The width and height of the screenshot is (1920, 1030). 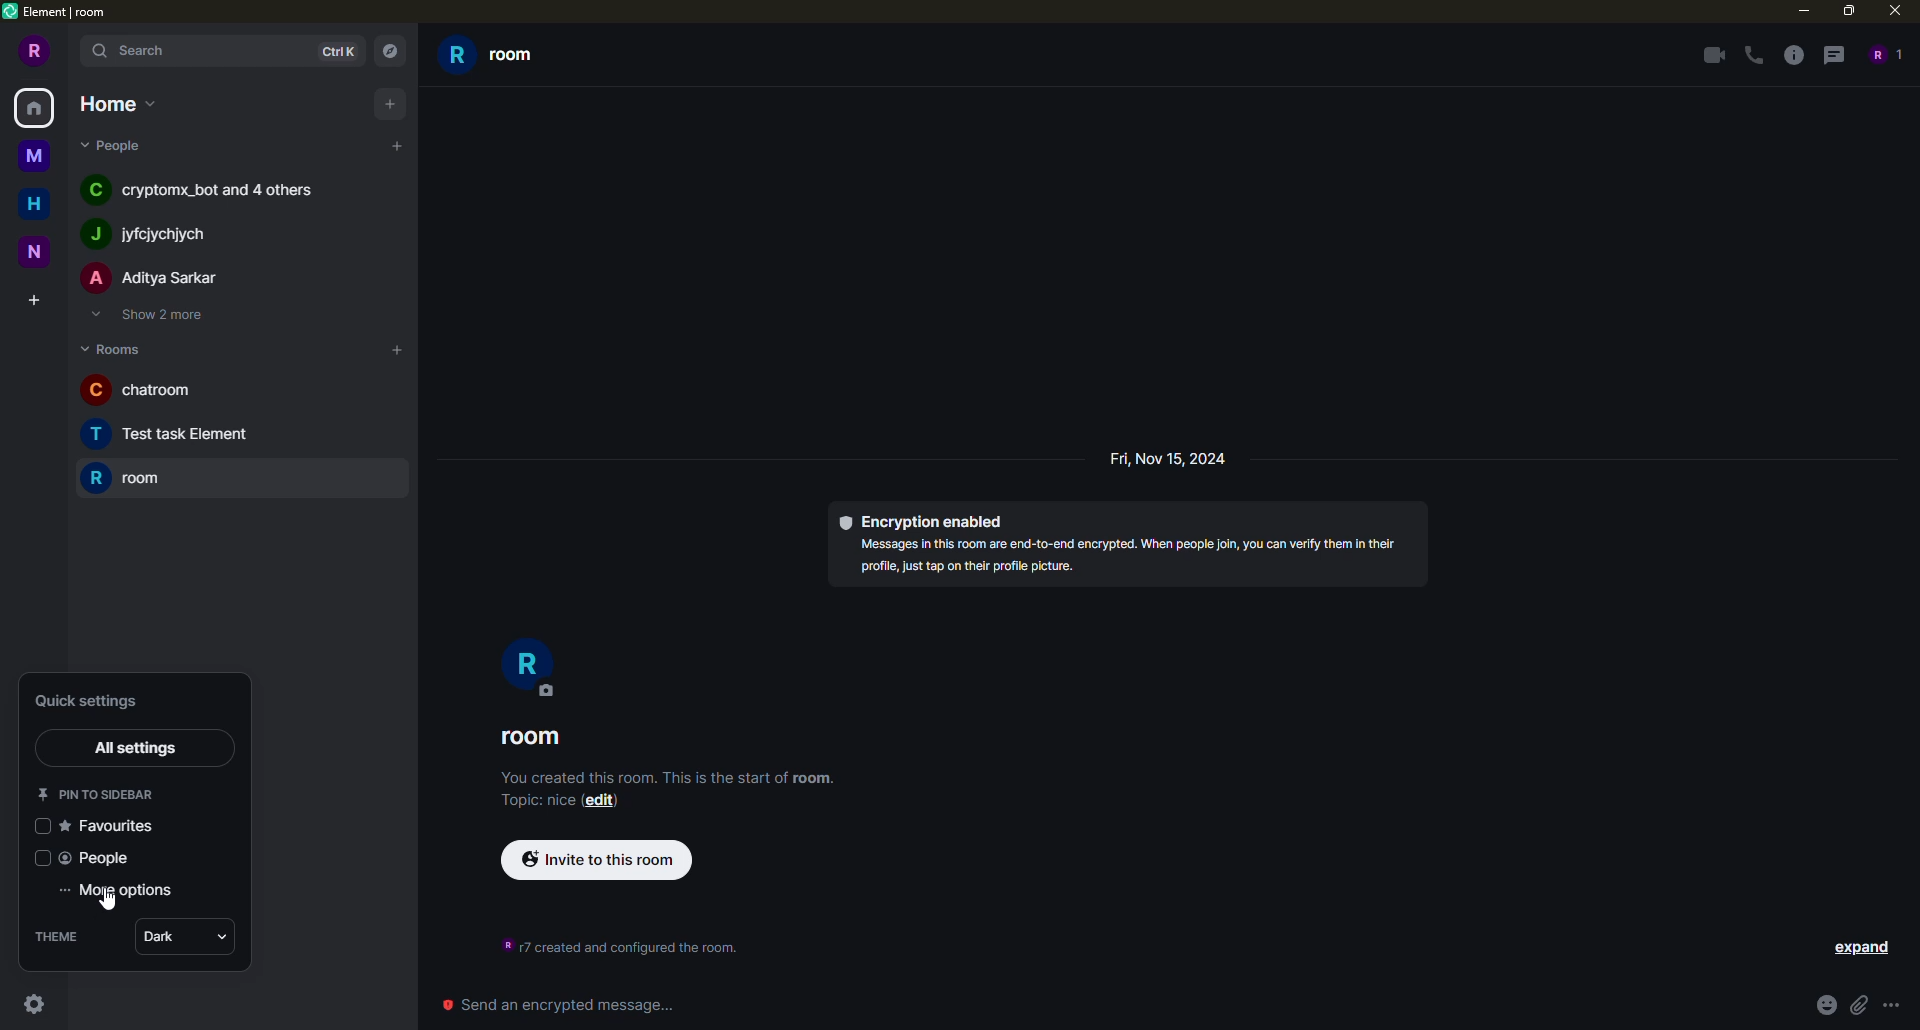 I want to click on ‘Messages in this room are end-to-end encrypted. When people join, you can verify them in their
profile, just tap on their profile picture., so click(x=1115, y=560).